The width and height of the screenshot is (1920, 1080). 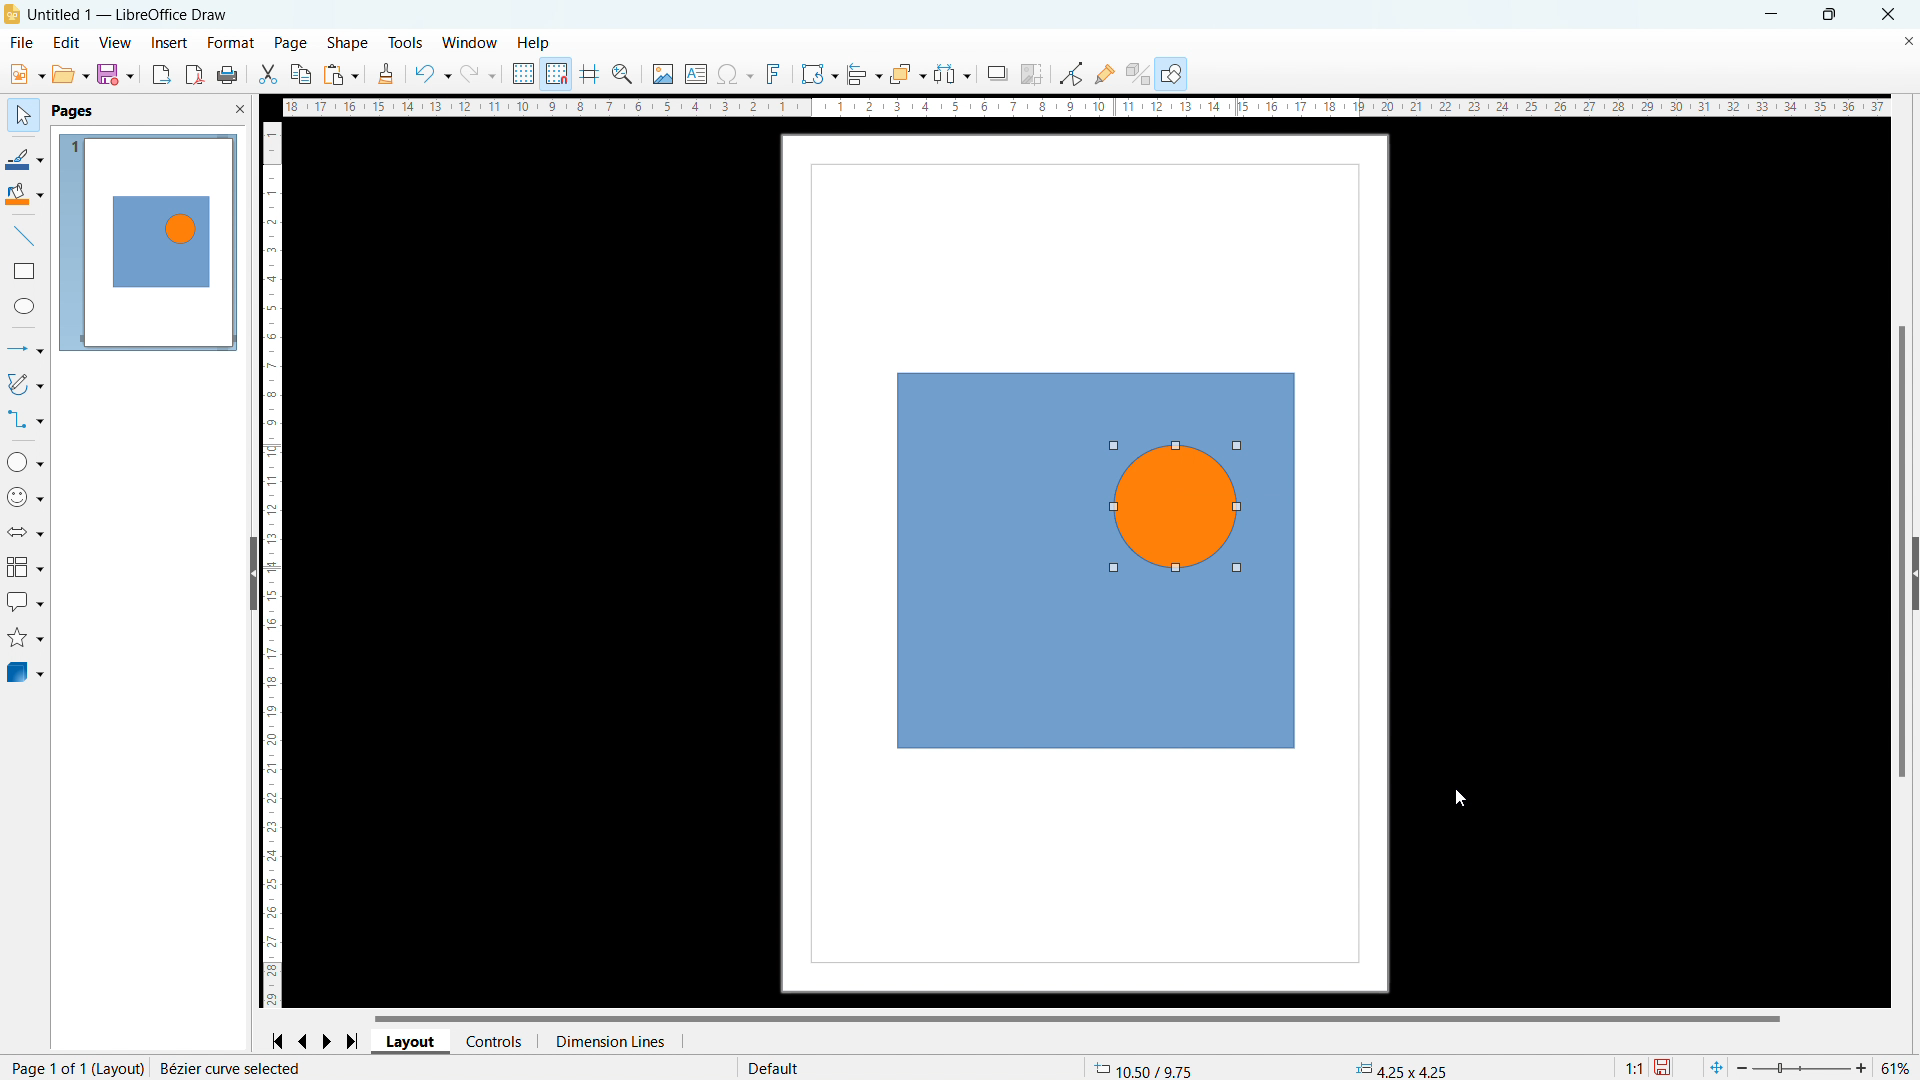 I want to click on symbol shapes, so click(x=25, y=498).